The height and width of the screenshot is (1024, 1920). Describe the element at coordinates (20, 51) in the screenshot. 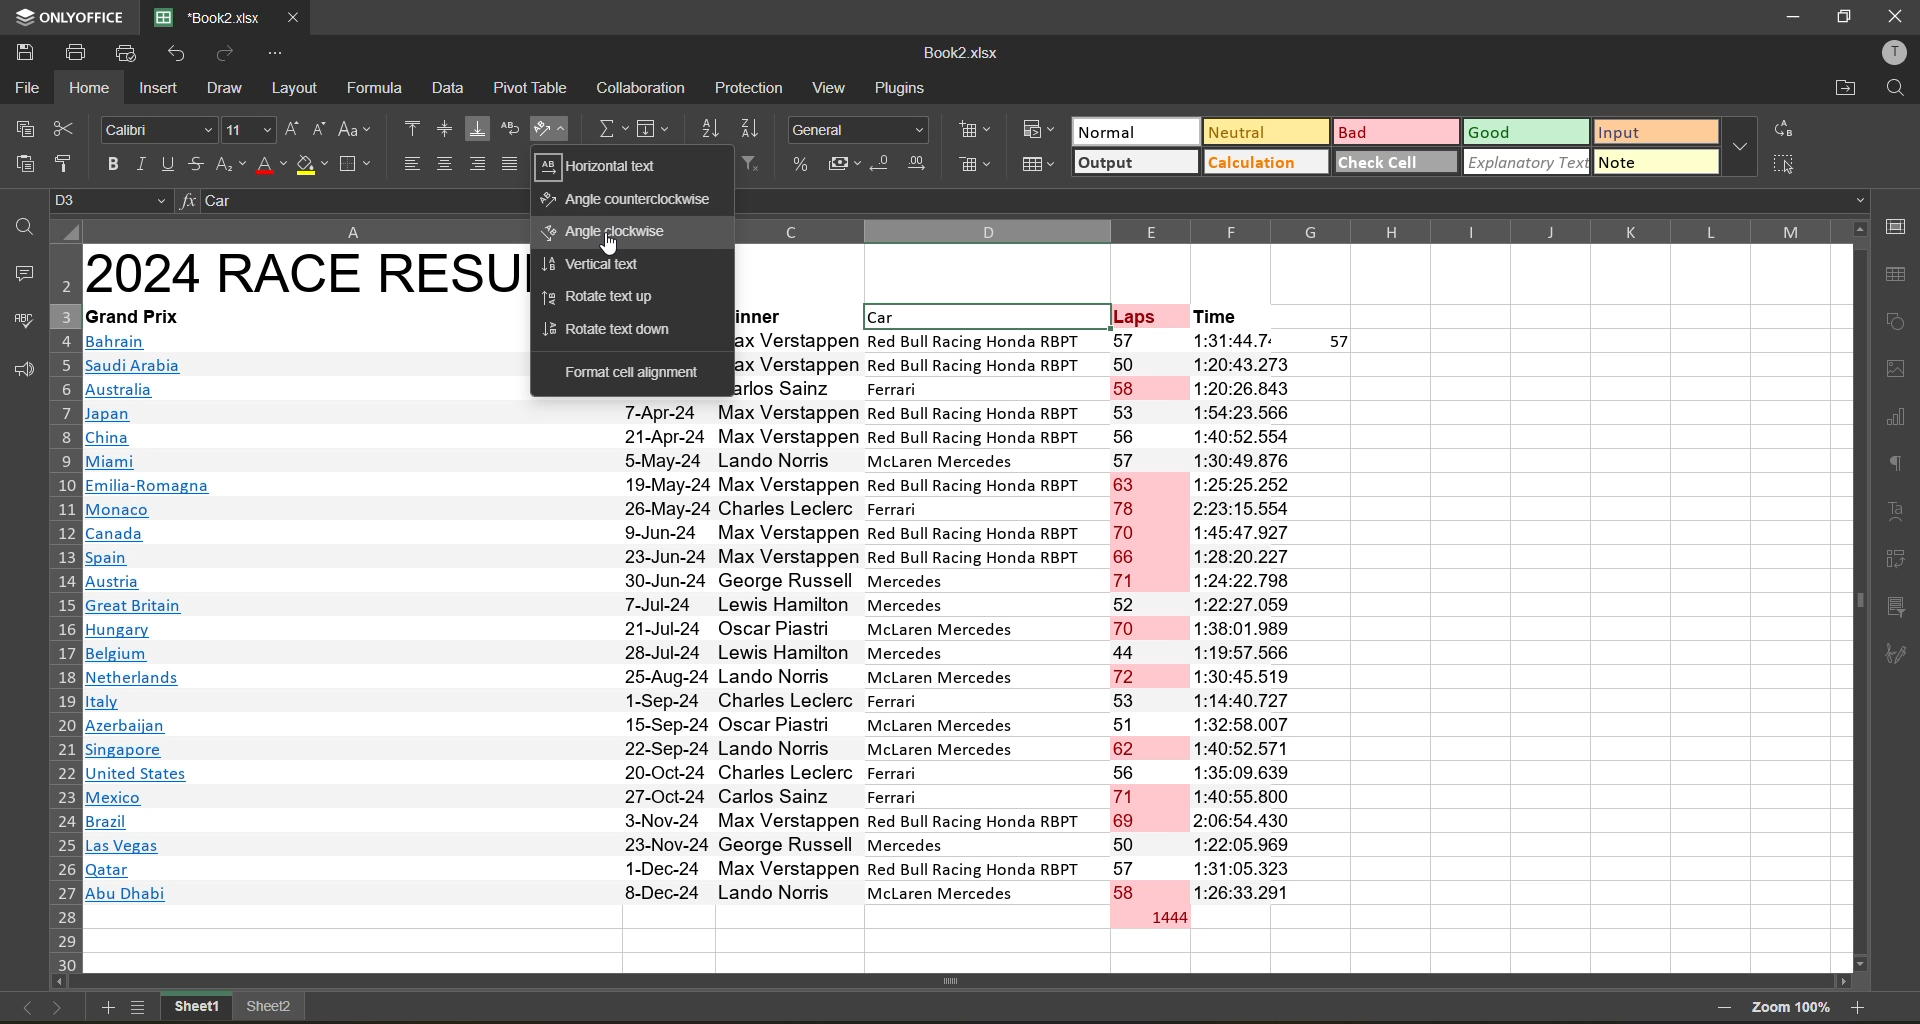

I see `save` at that location.